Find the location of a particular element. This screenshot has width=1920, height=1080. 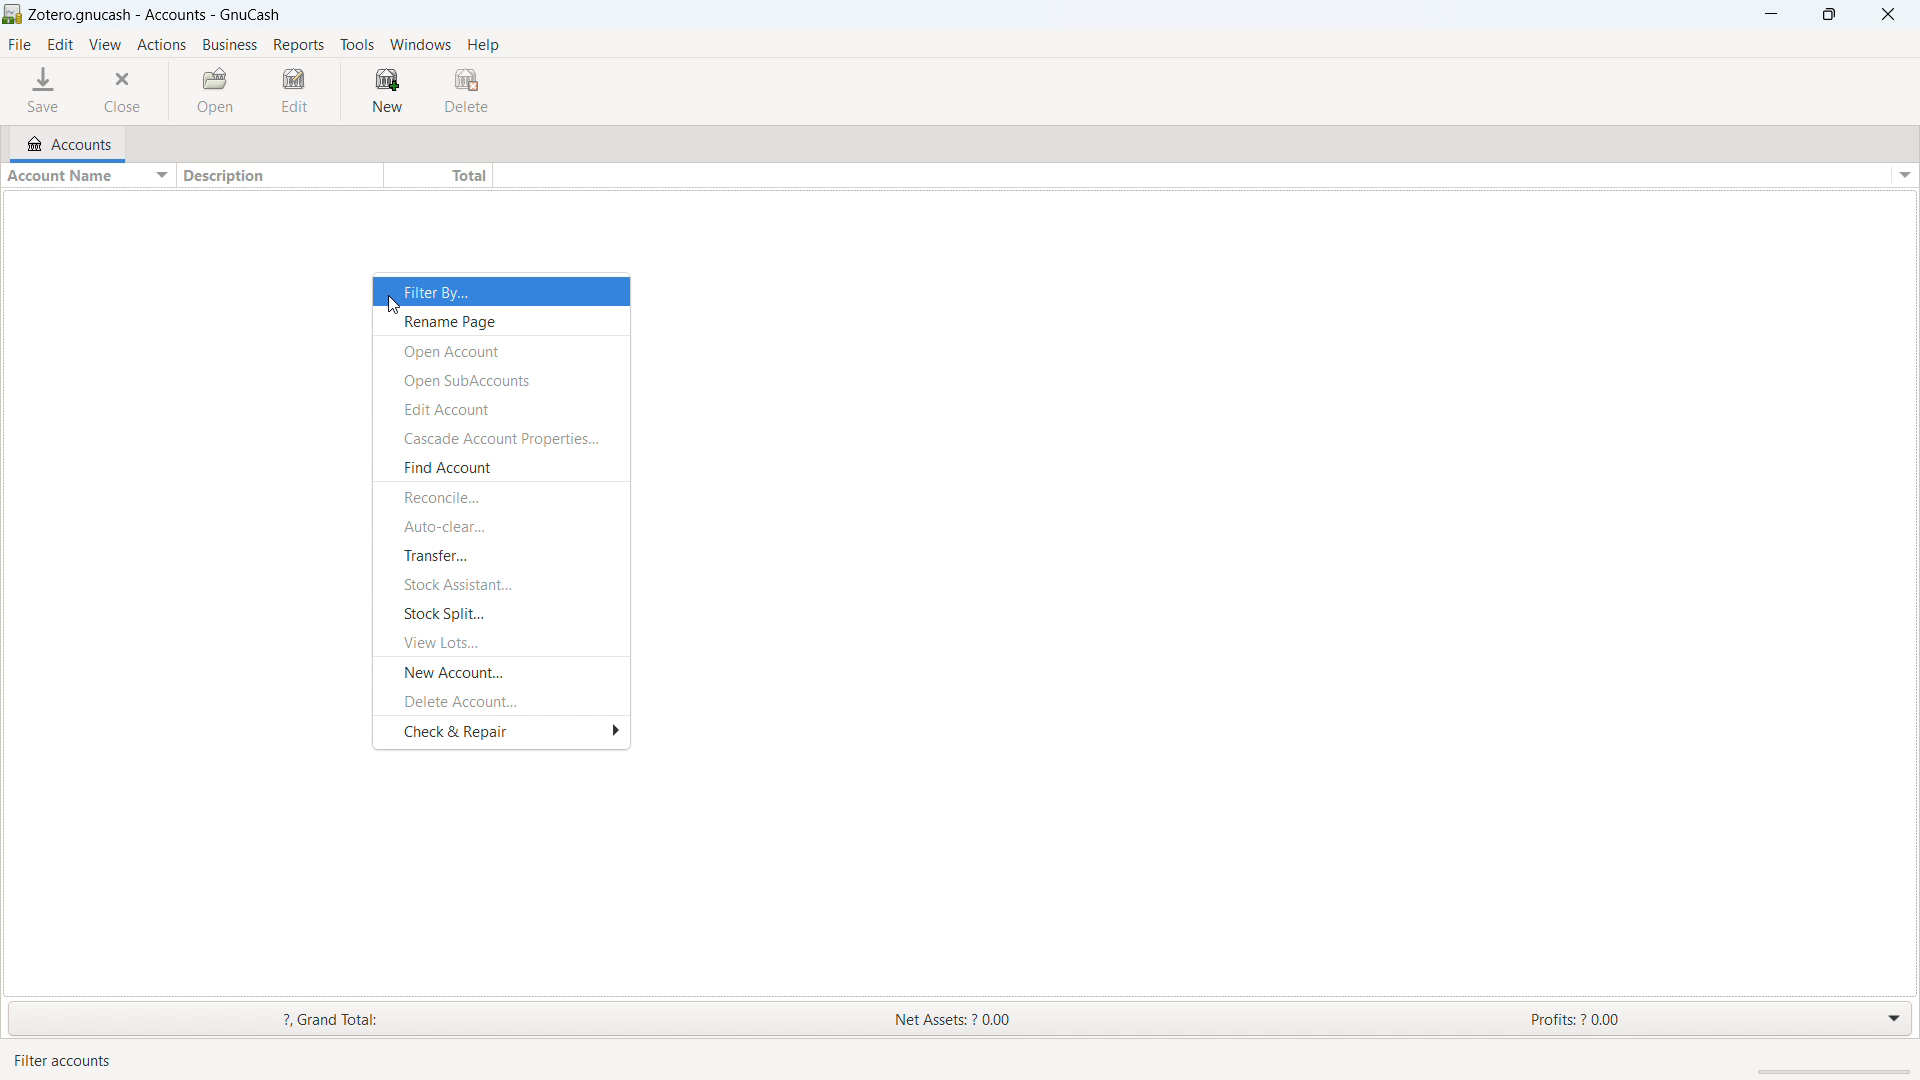

scrollbar is located at coordinates (1838, 1072).